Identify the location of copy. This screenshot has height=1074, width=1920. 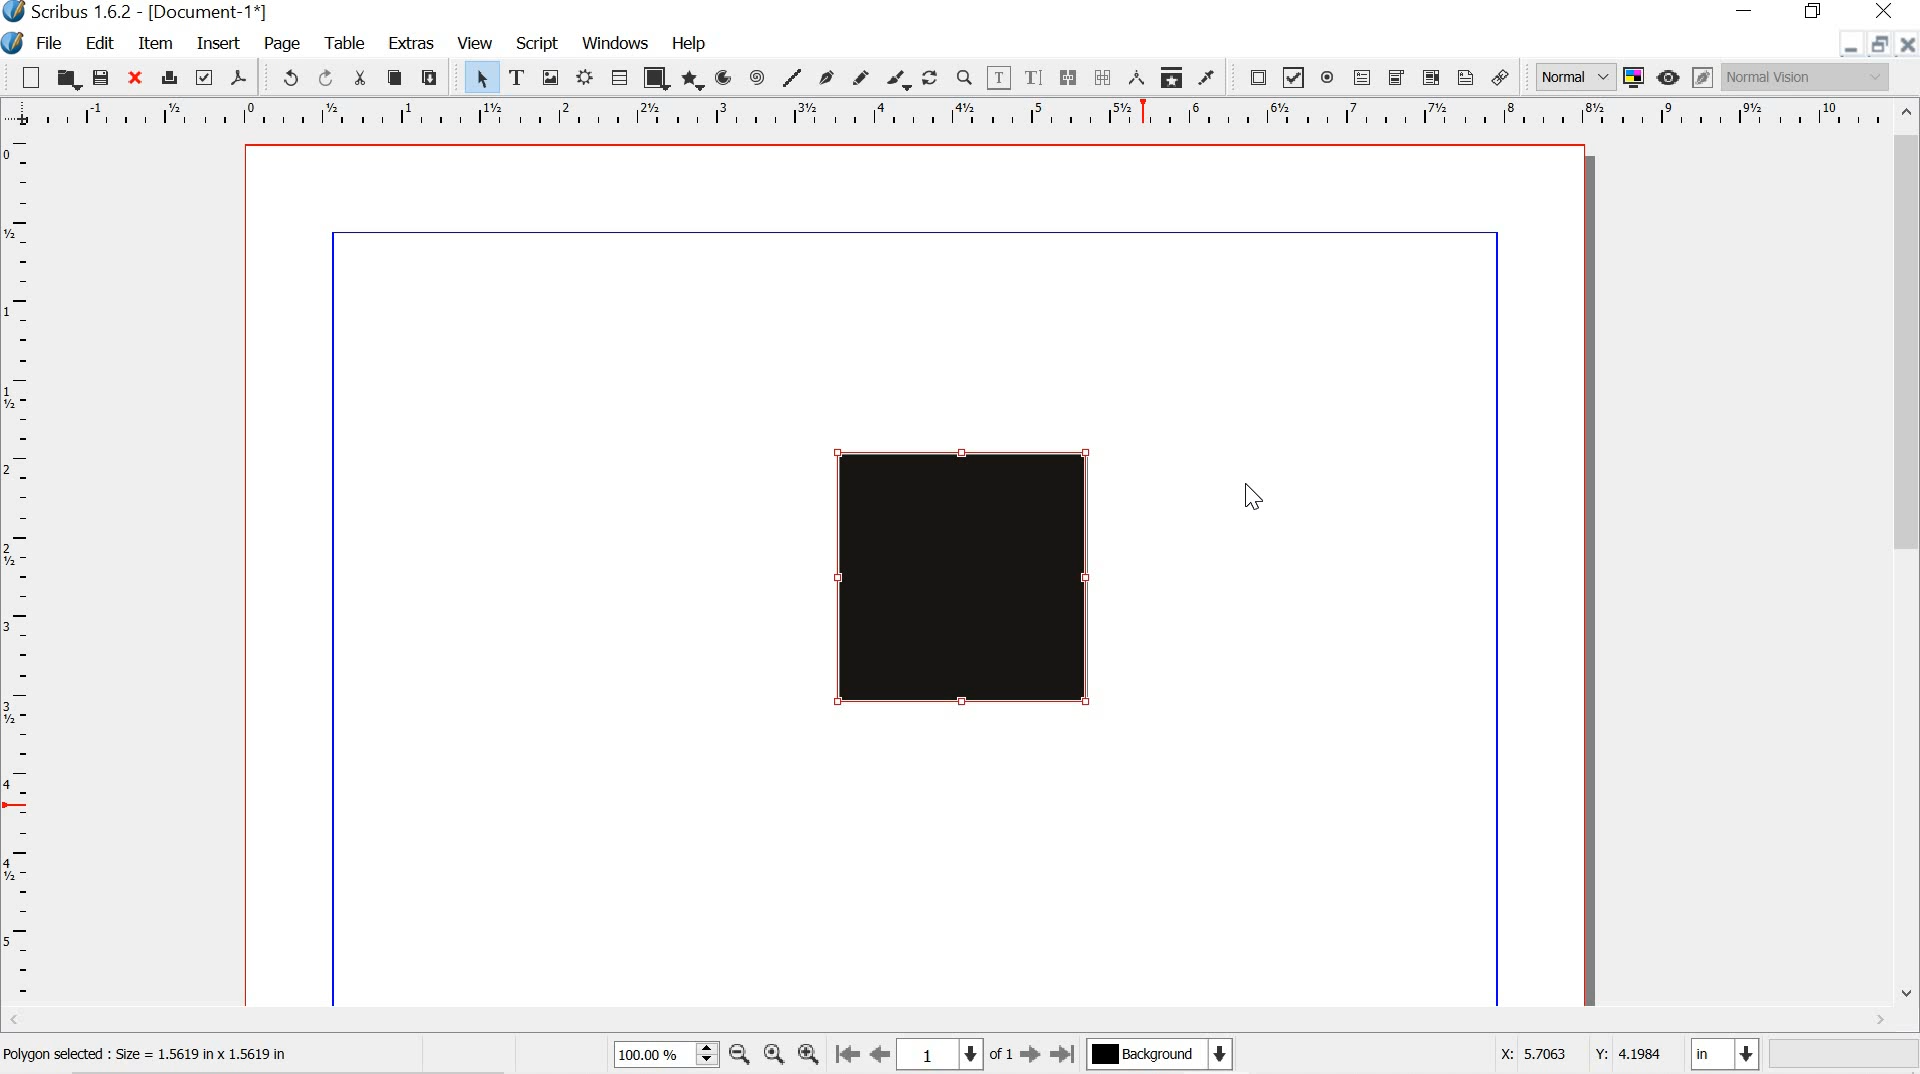
(394, 76).